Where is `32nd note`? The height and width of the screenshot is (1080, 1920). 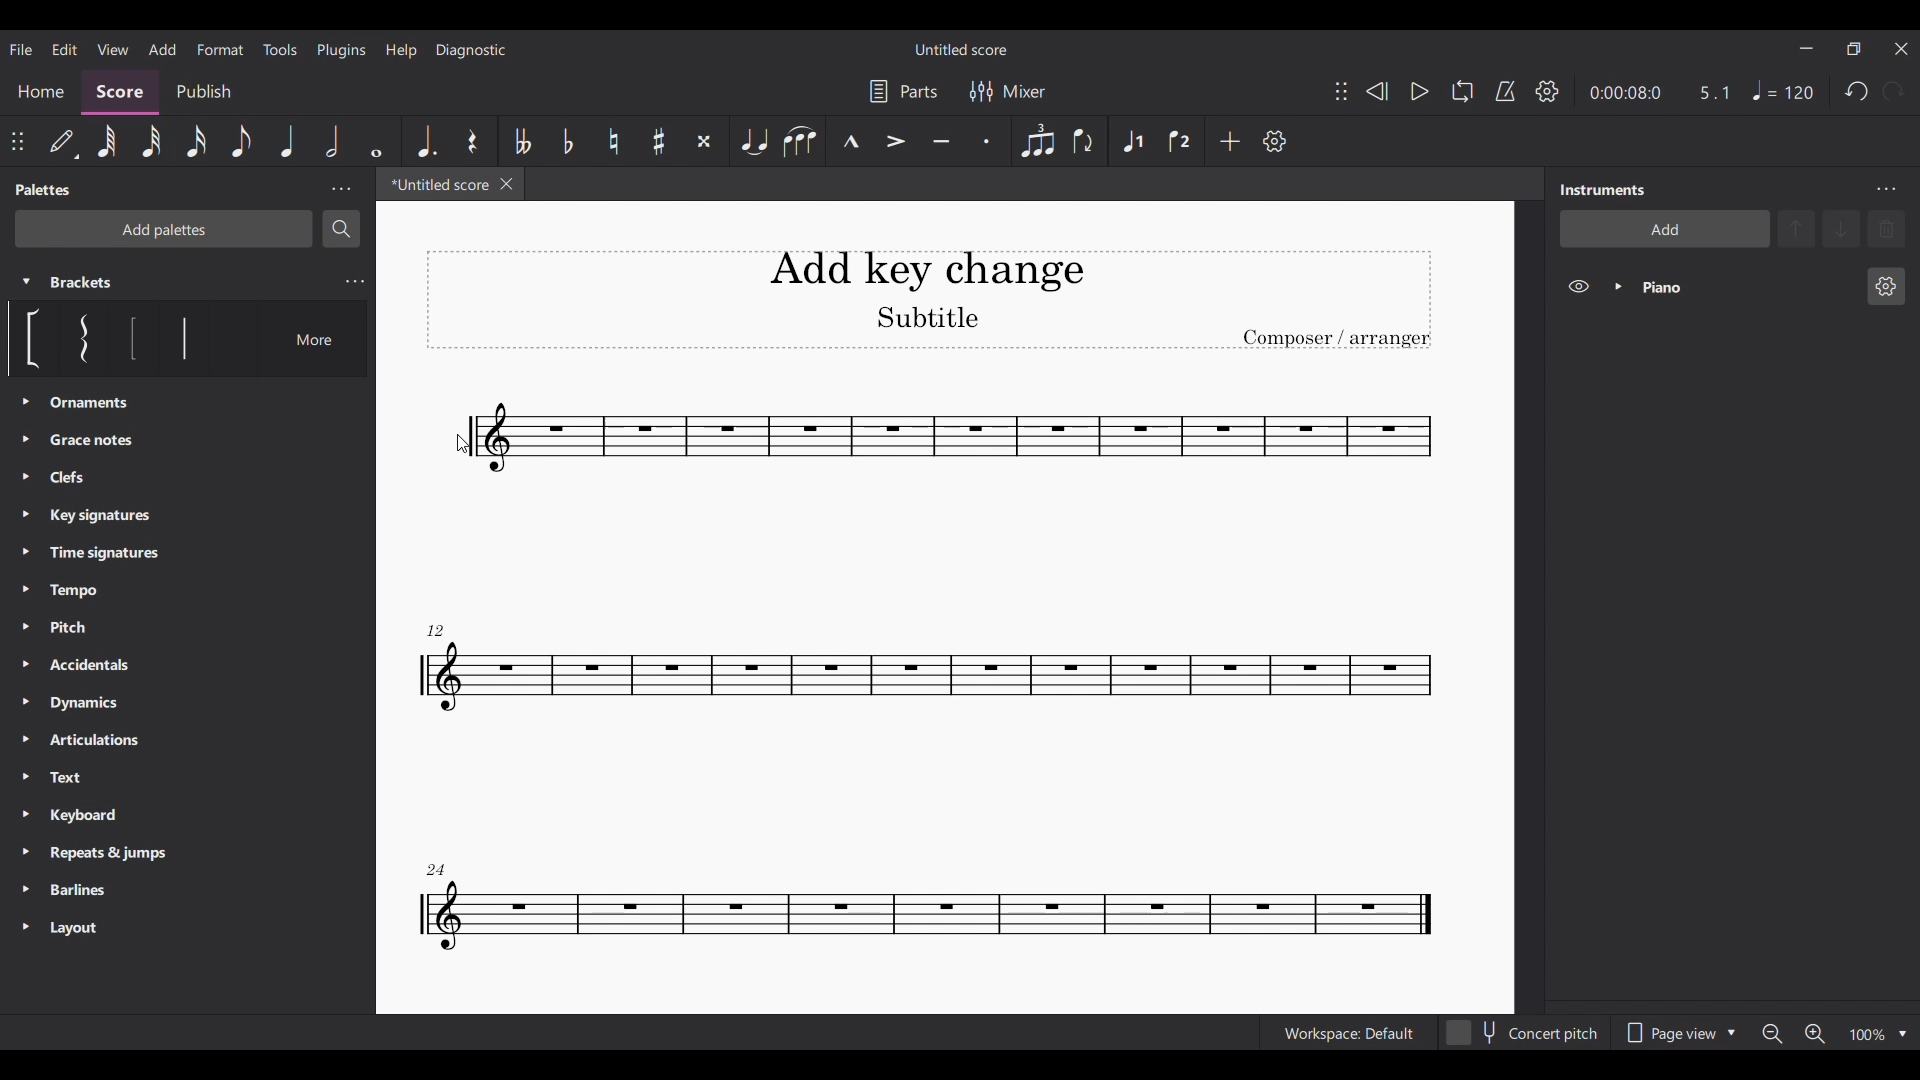 32nd note is located at coordinates (152, 142).